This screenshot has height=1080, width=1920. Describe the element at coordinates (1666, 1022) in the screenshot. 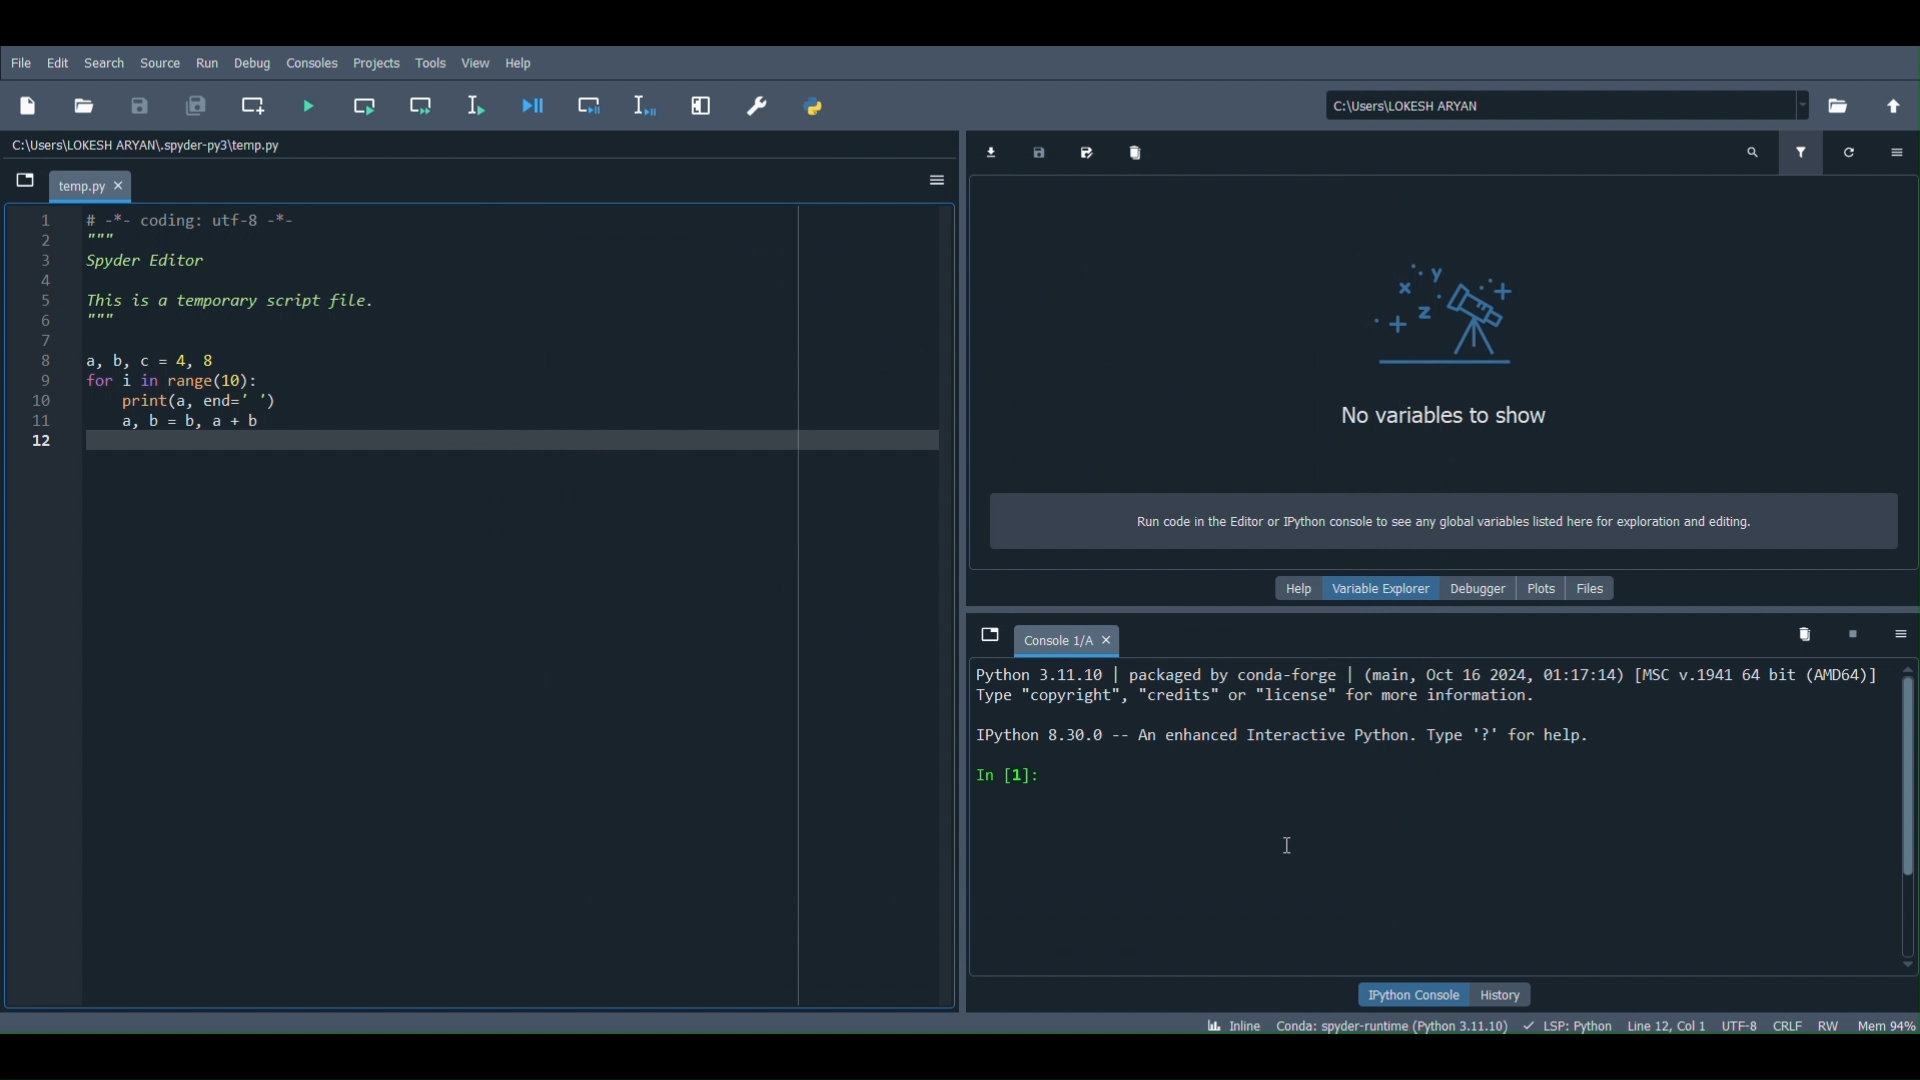

I see `Cursor position` at that location.